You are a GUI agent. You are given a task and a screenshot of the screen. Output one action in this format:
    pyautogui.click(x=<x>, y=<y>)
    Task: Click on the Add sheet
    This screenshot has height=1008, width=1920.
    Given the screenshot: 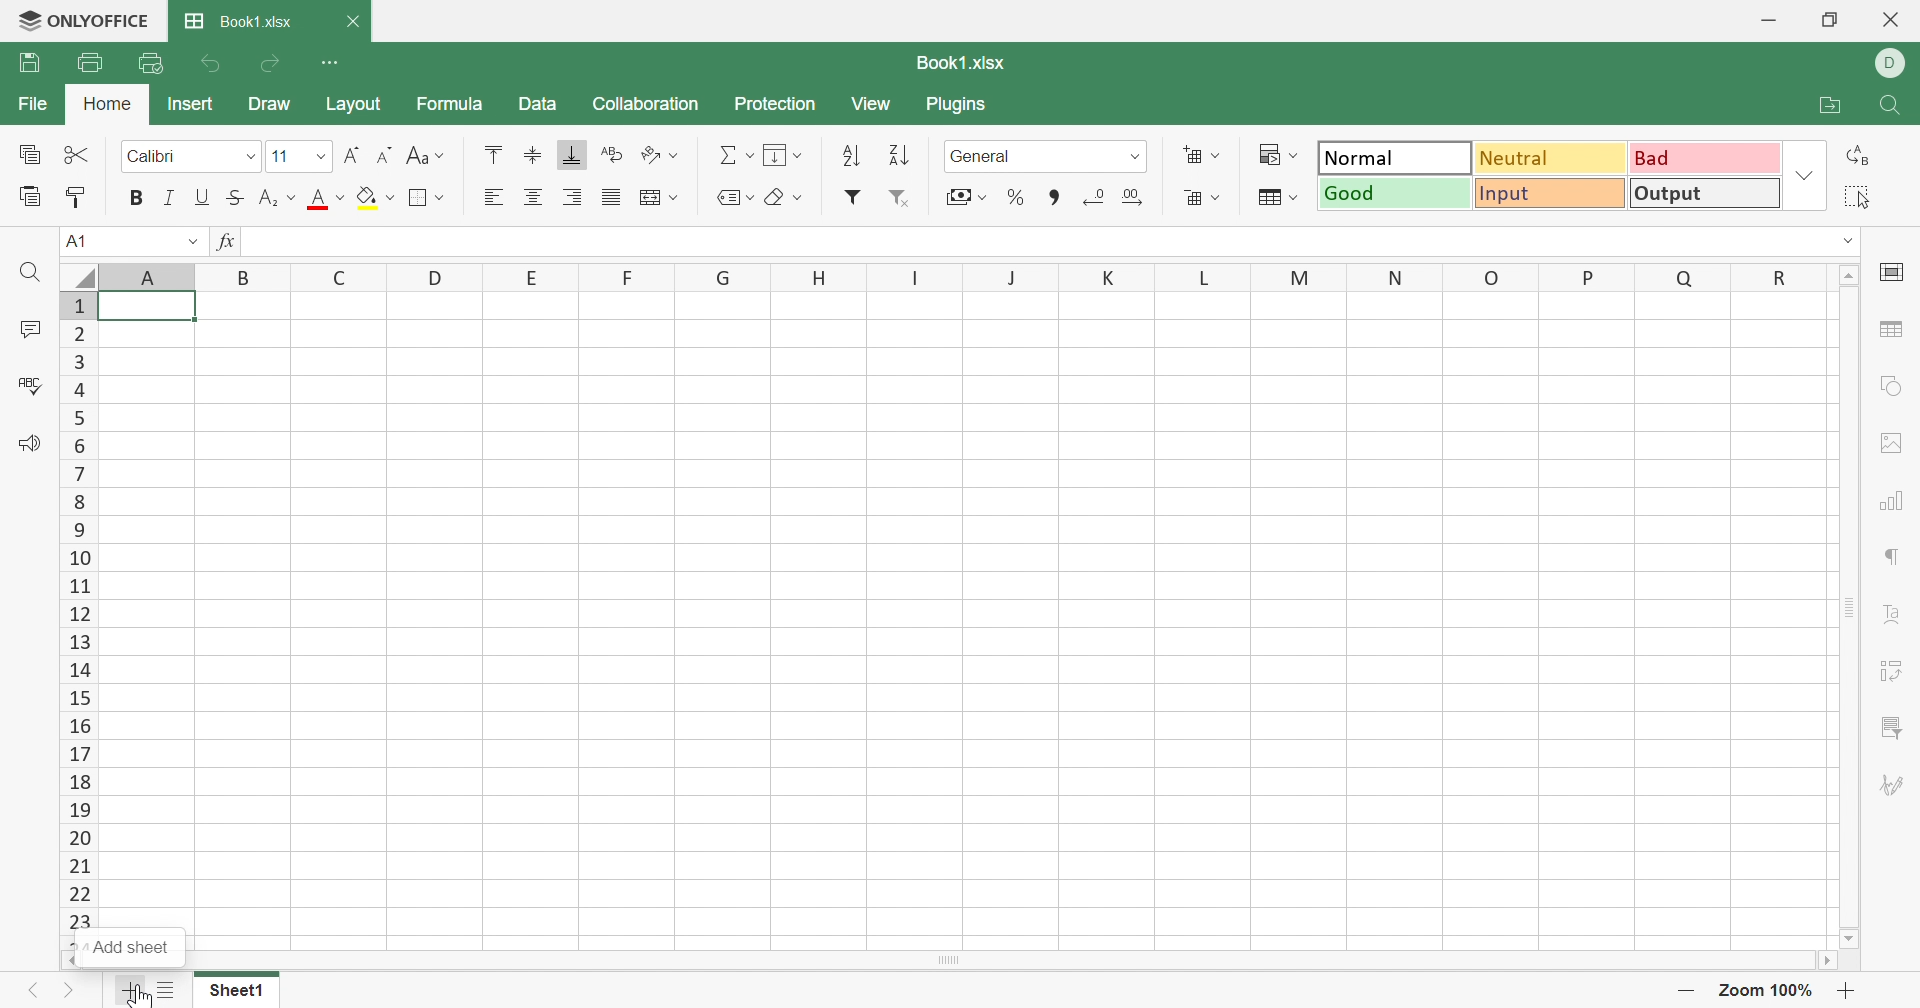 What is the action you would take?
    pyautogui.click(x=137, y=945)
    